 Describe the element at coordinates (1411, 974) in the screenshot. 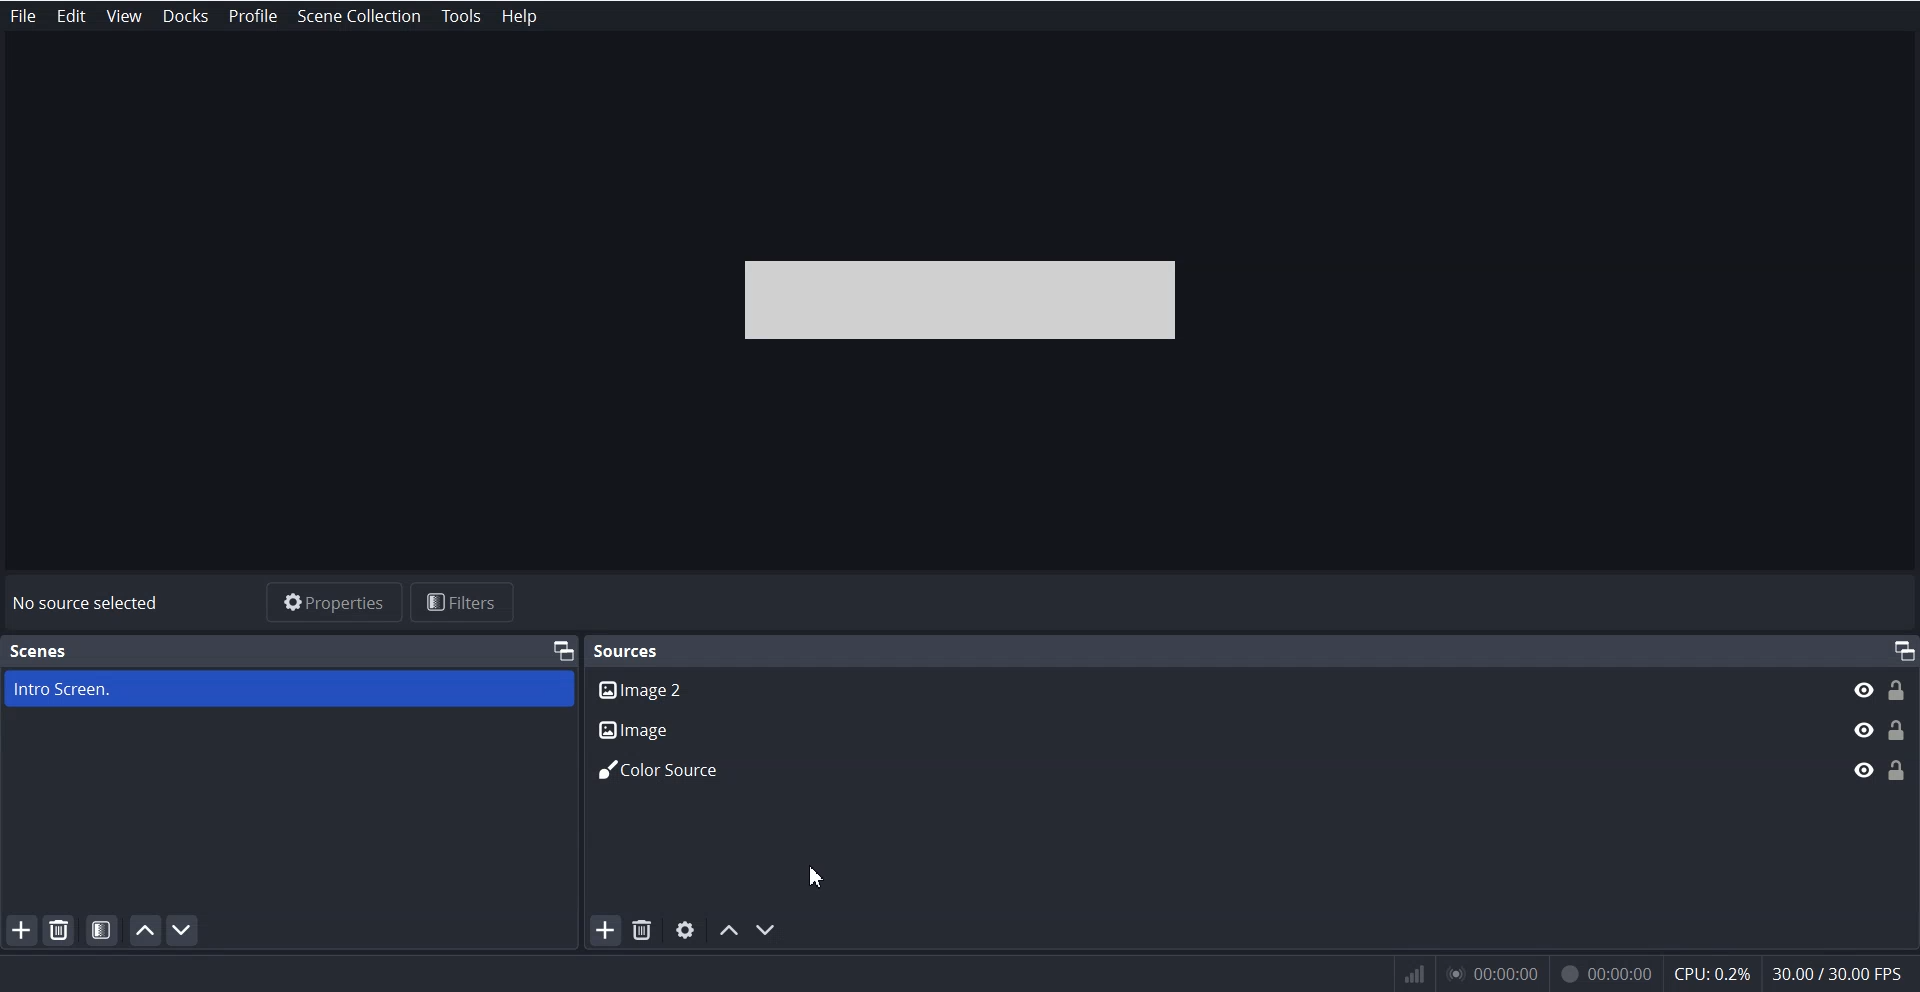

I see `network` at that location.